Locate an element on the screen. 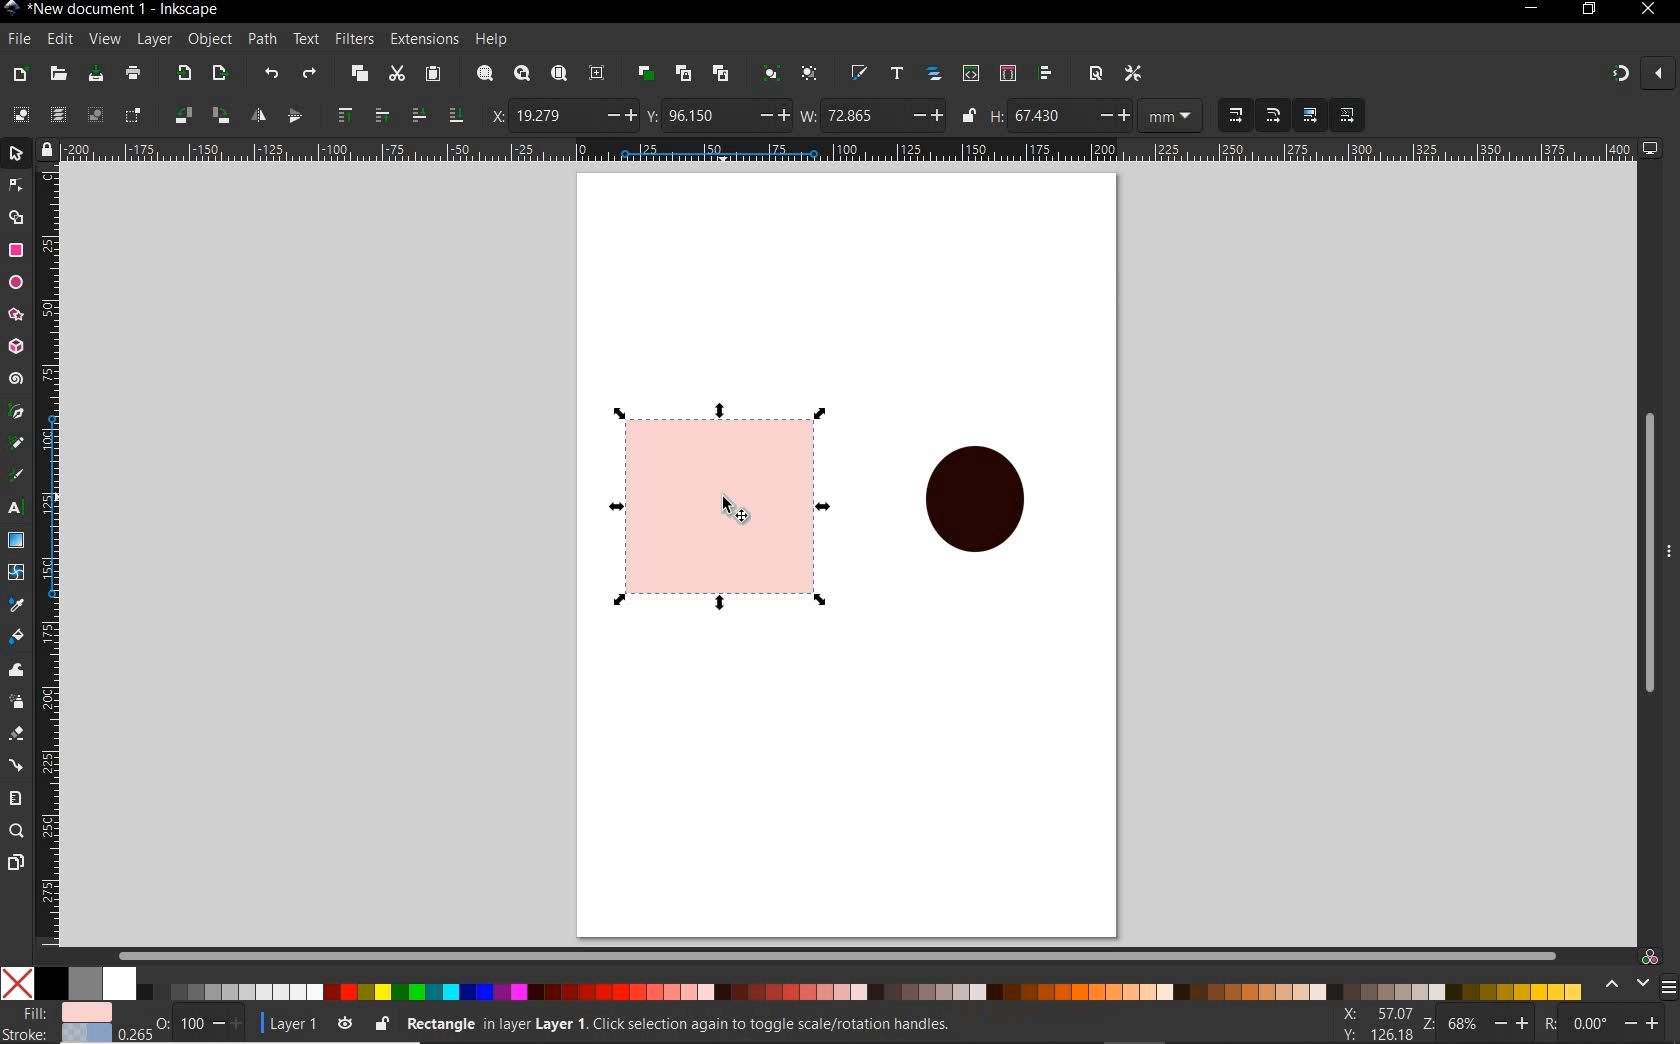  ruler is located at coordinates (851, 149).